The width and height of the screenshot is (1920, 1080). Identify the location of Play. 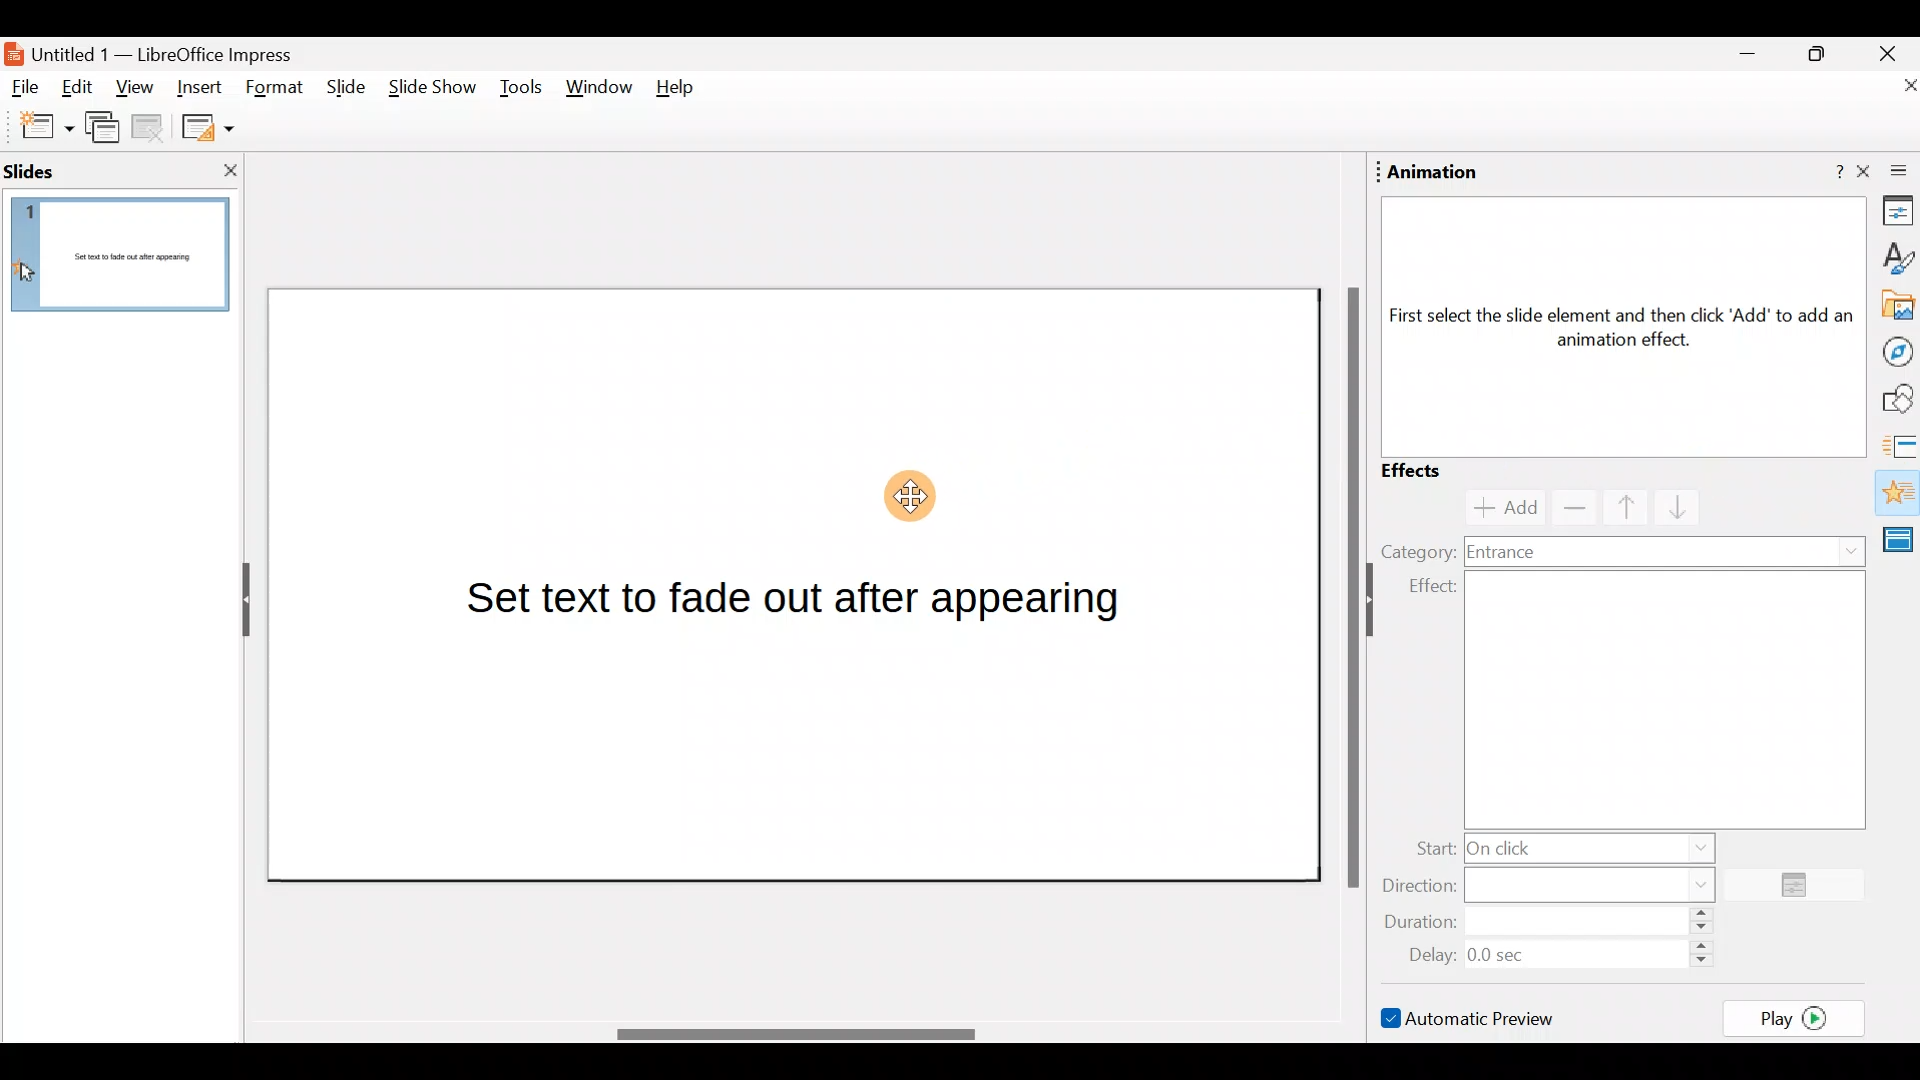
(1800, 1017).